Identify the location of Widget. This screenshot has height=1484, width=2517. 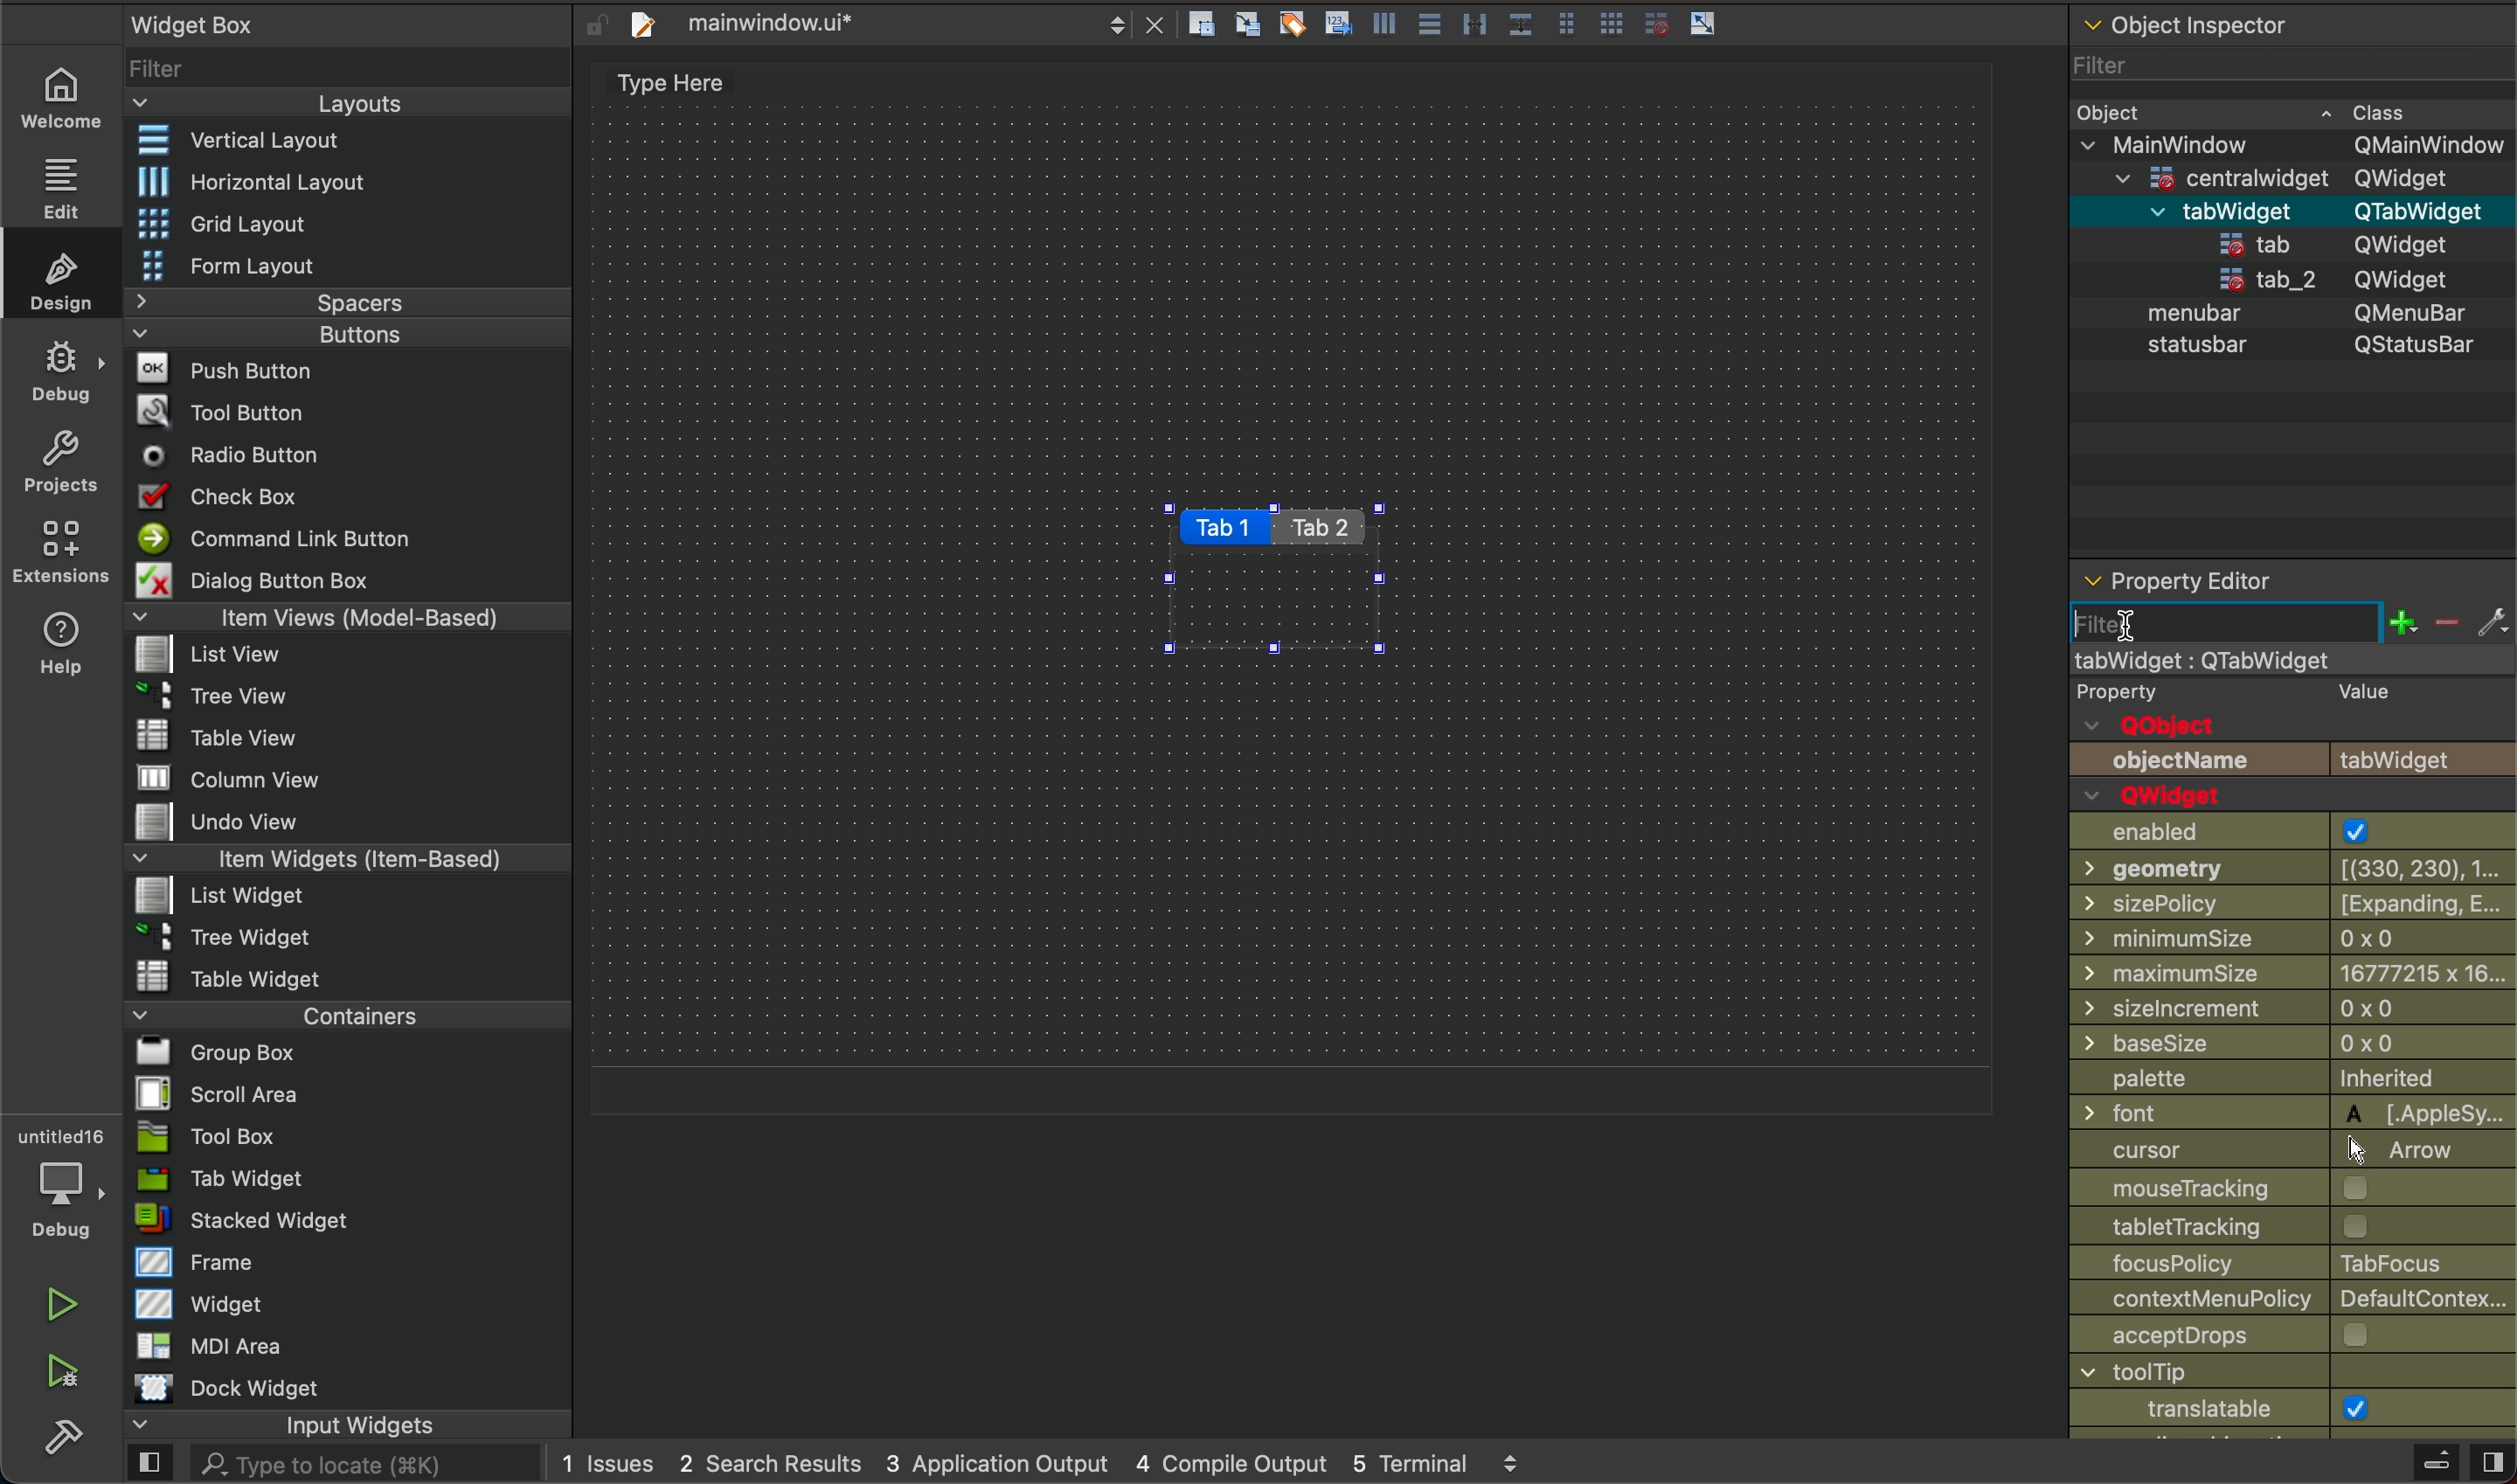
(202, 1304).